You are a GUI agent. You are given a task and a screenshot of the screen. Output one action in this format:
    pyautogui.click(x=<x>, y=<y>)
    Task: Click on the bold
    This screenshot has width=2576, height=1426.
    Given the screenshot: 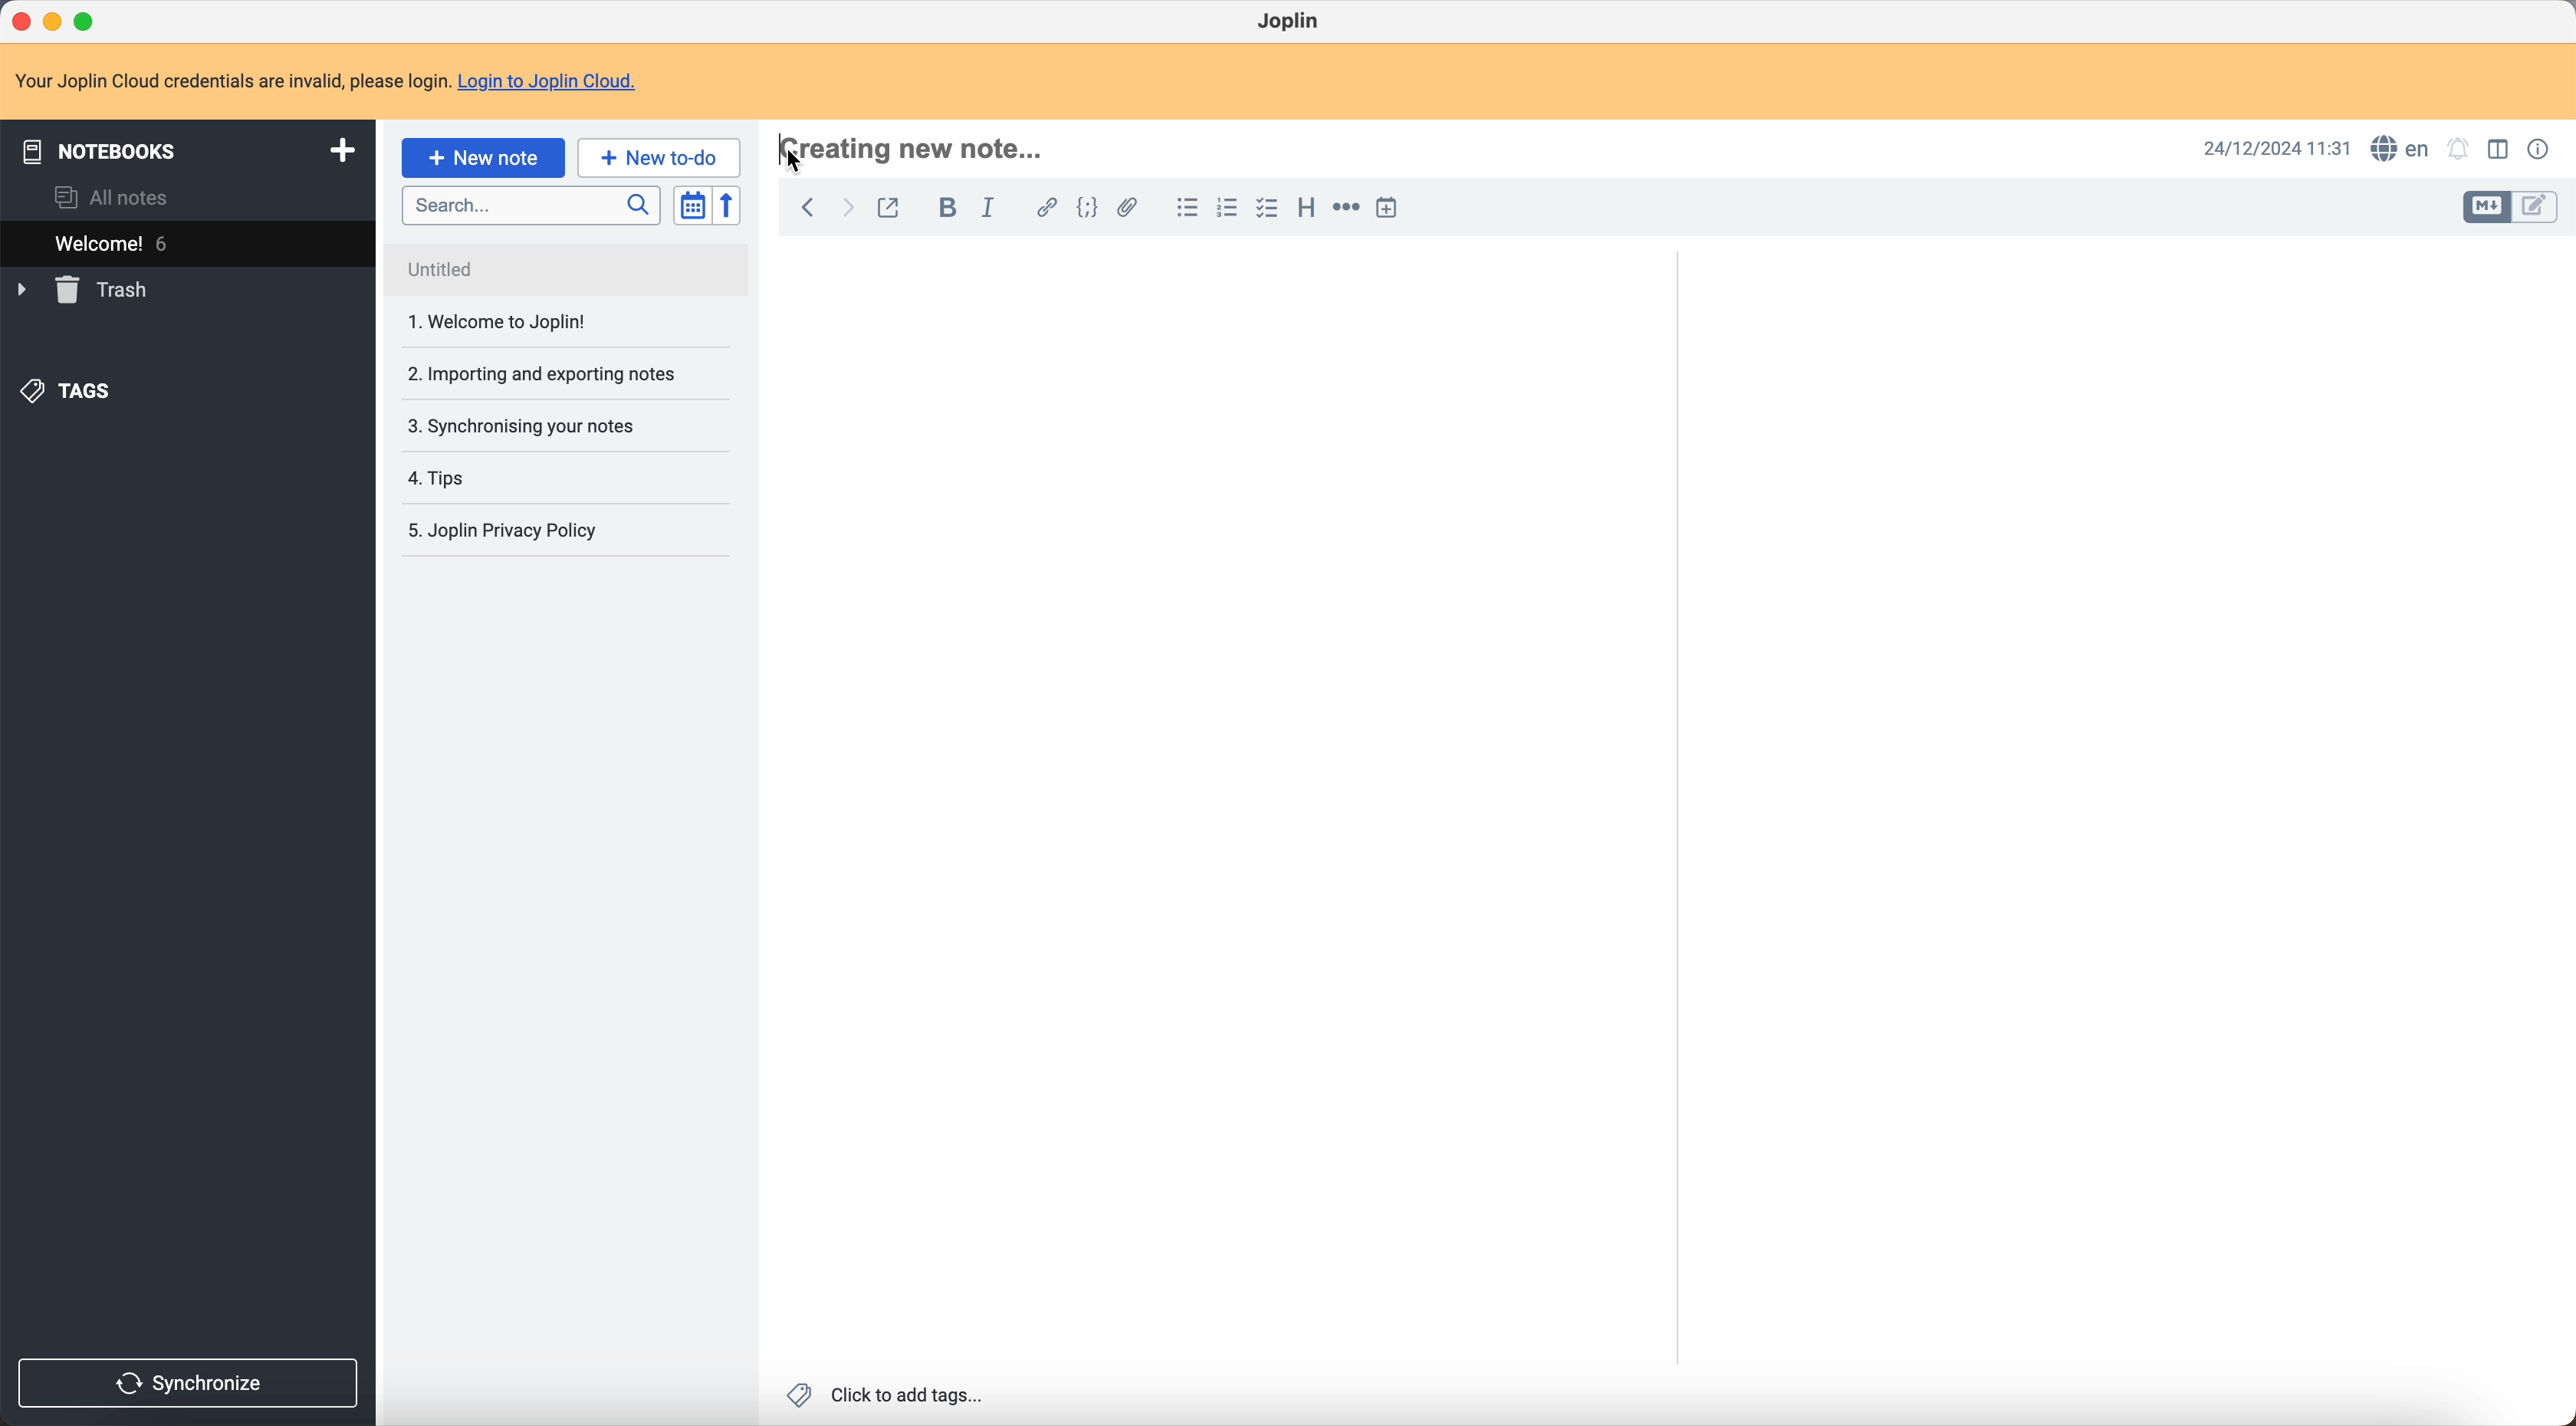 What is the action you would take?
    pyautogui.click(x=945, y=208)
    